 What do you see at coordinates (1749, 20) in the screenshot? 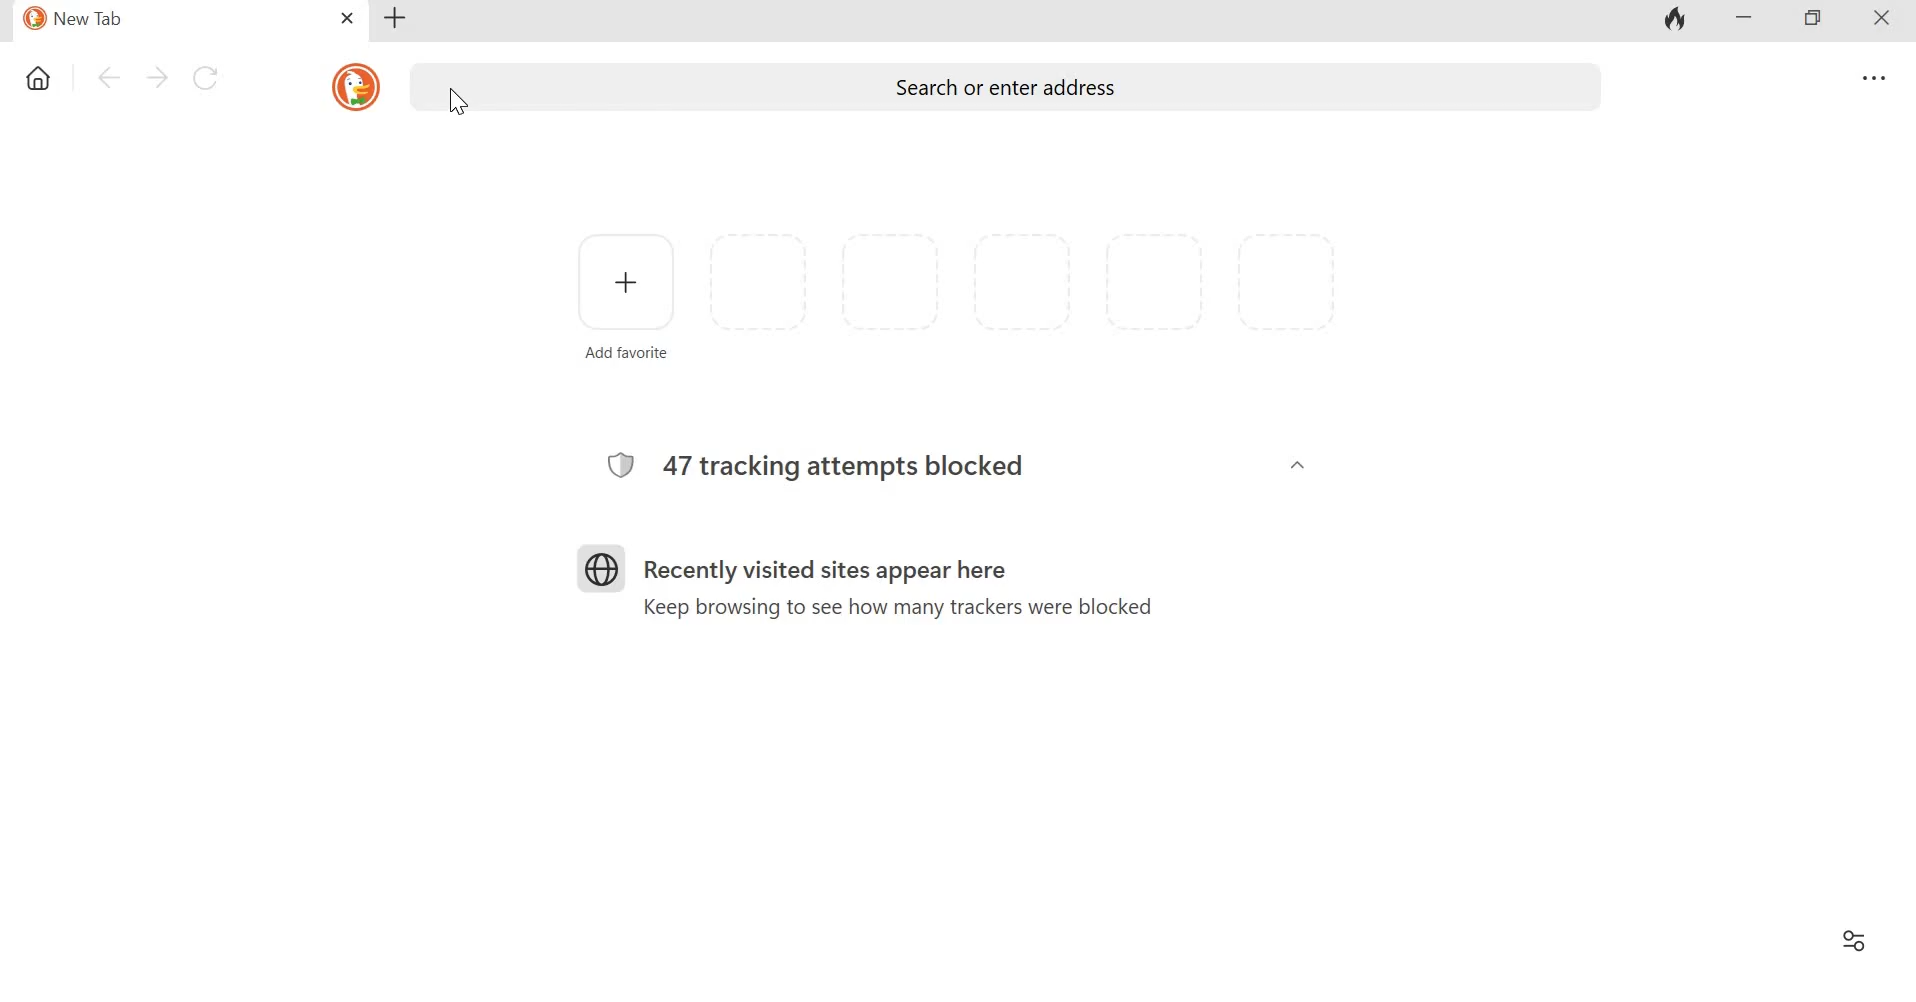
I see `Minimize` at bounding box center [1749, 20].